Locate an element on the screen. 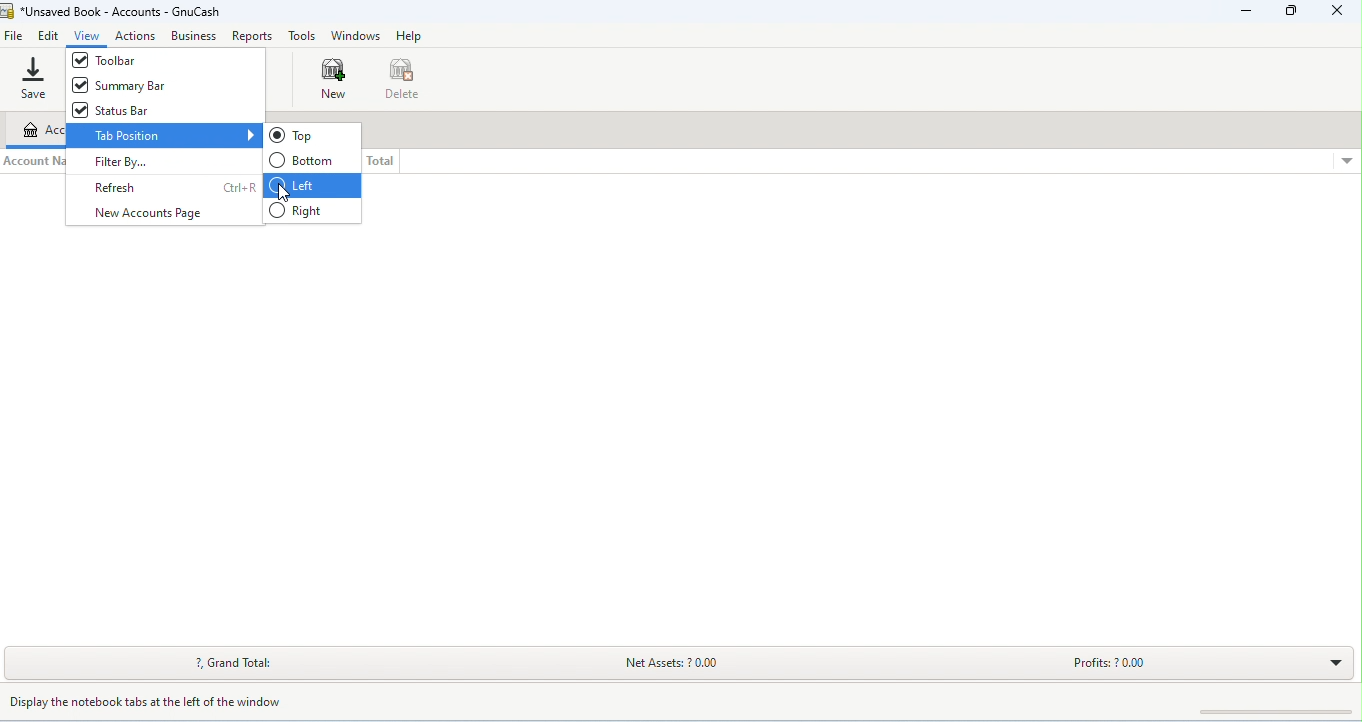 The height and width of the screenshot is (722, 1362). cursor movement is located at coordinates (283, 192).